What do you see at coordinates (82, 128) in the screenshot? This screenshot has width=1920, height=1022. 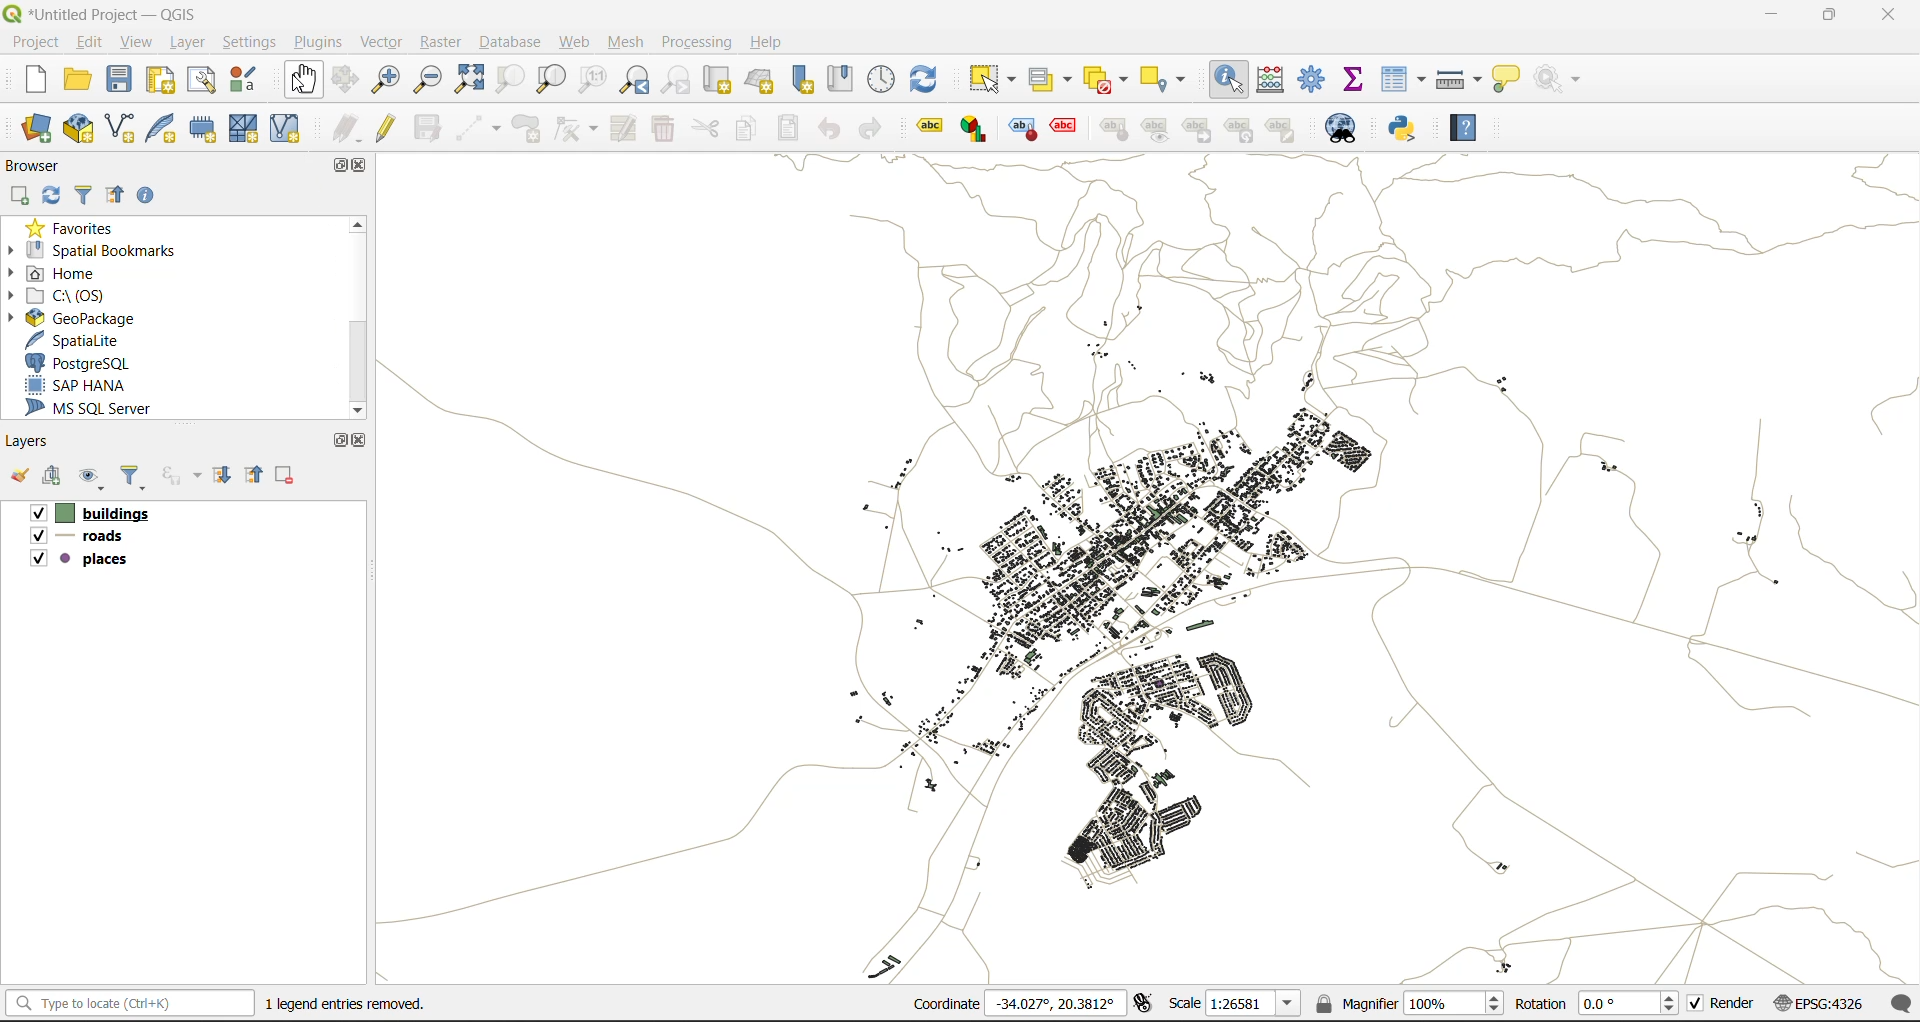 I see `add geopackage` at bounding box center [82, 128].